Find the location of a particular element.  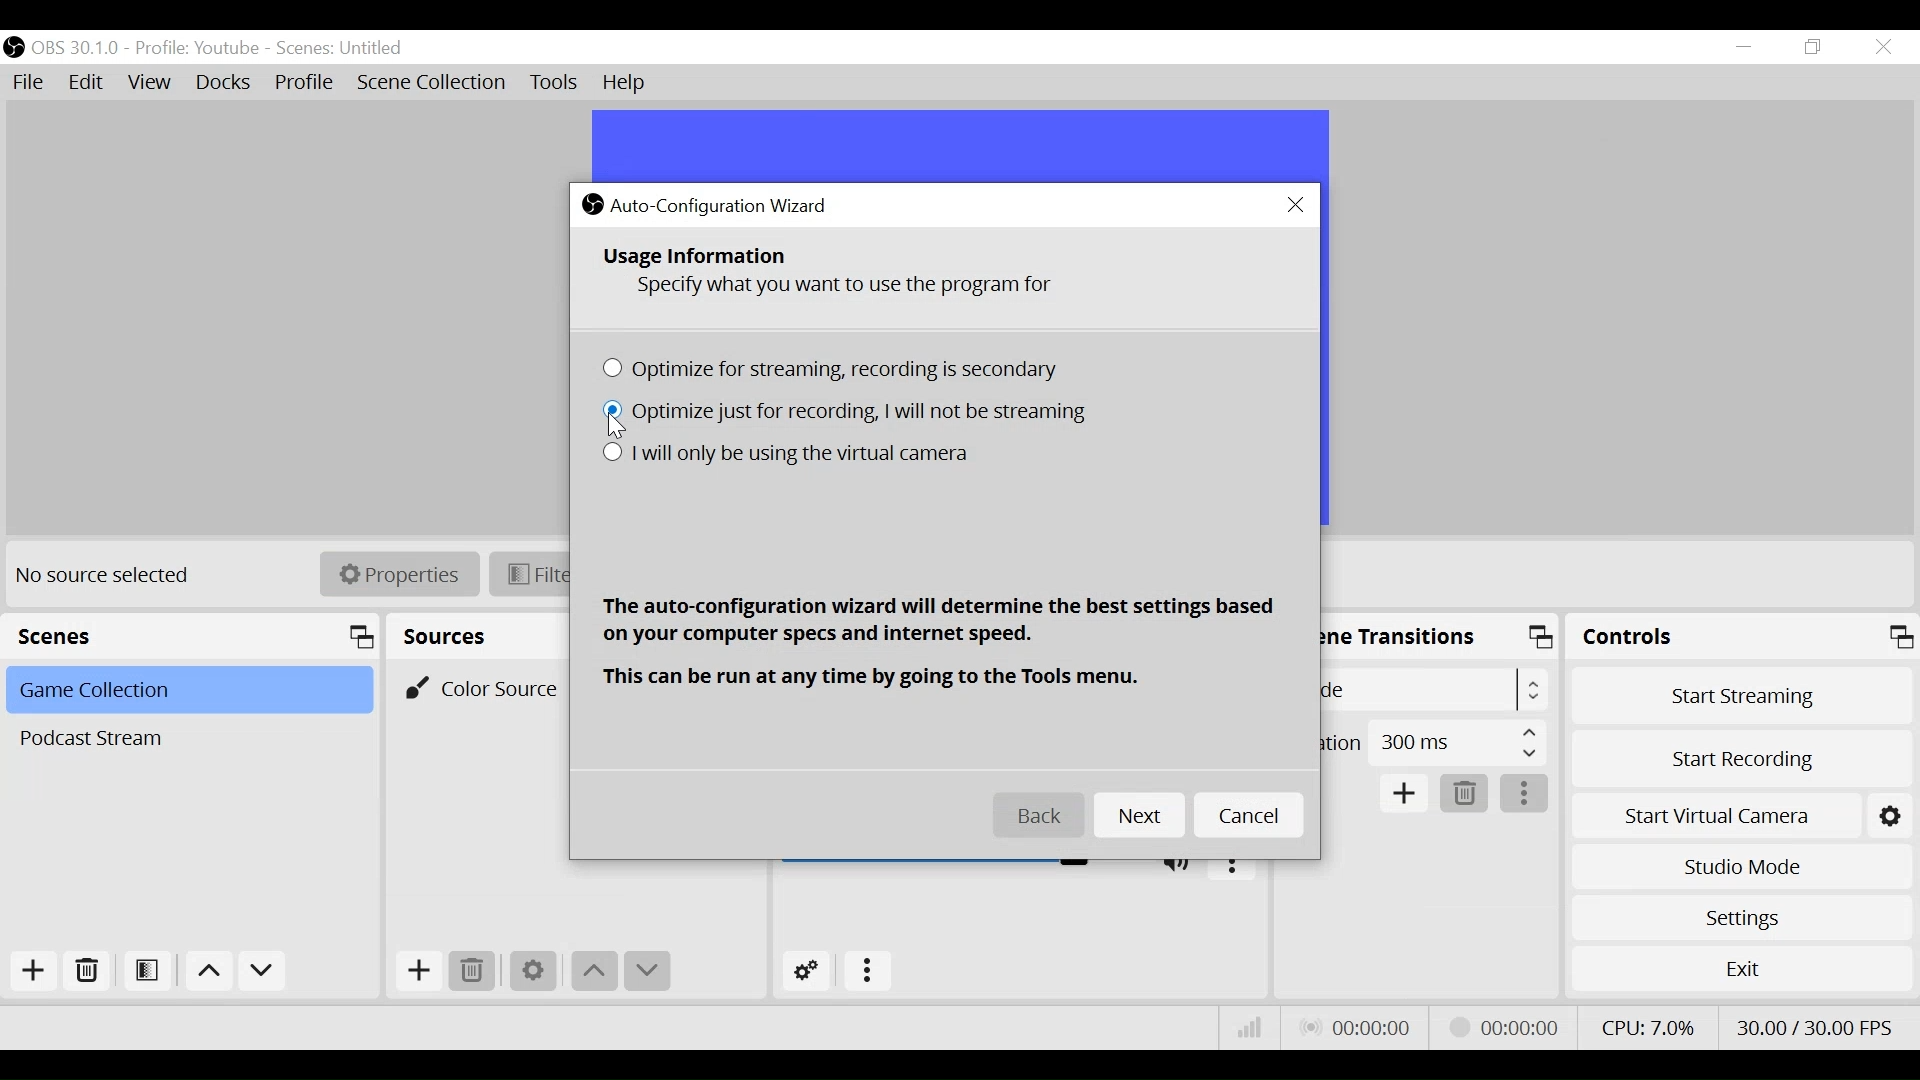

Start Streaming is located at coordinates (1737, 693).